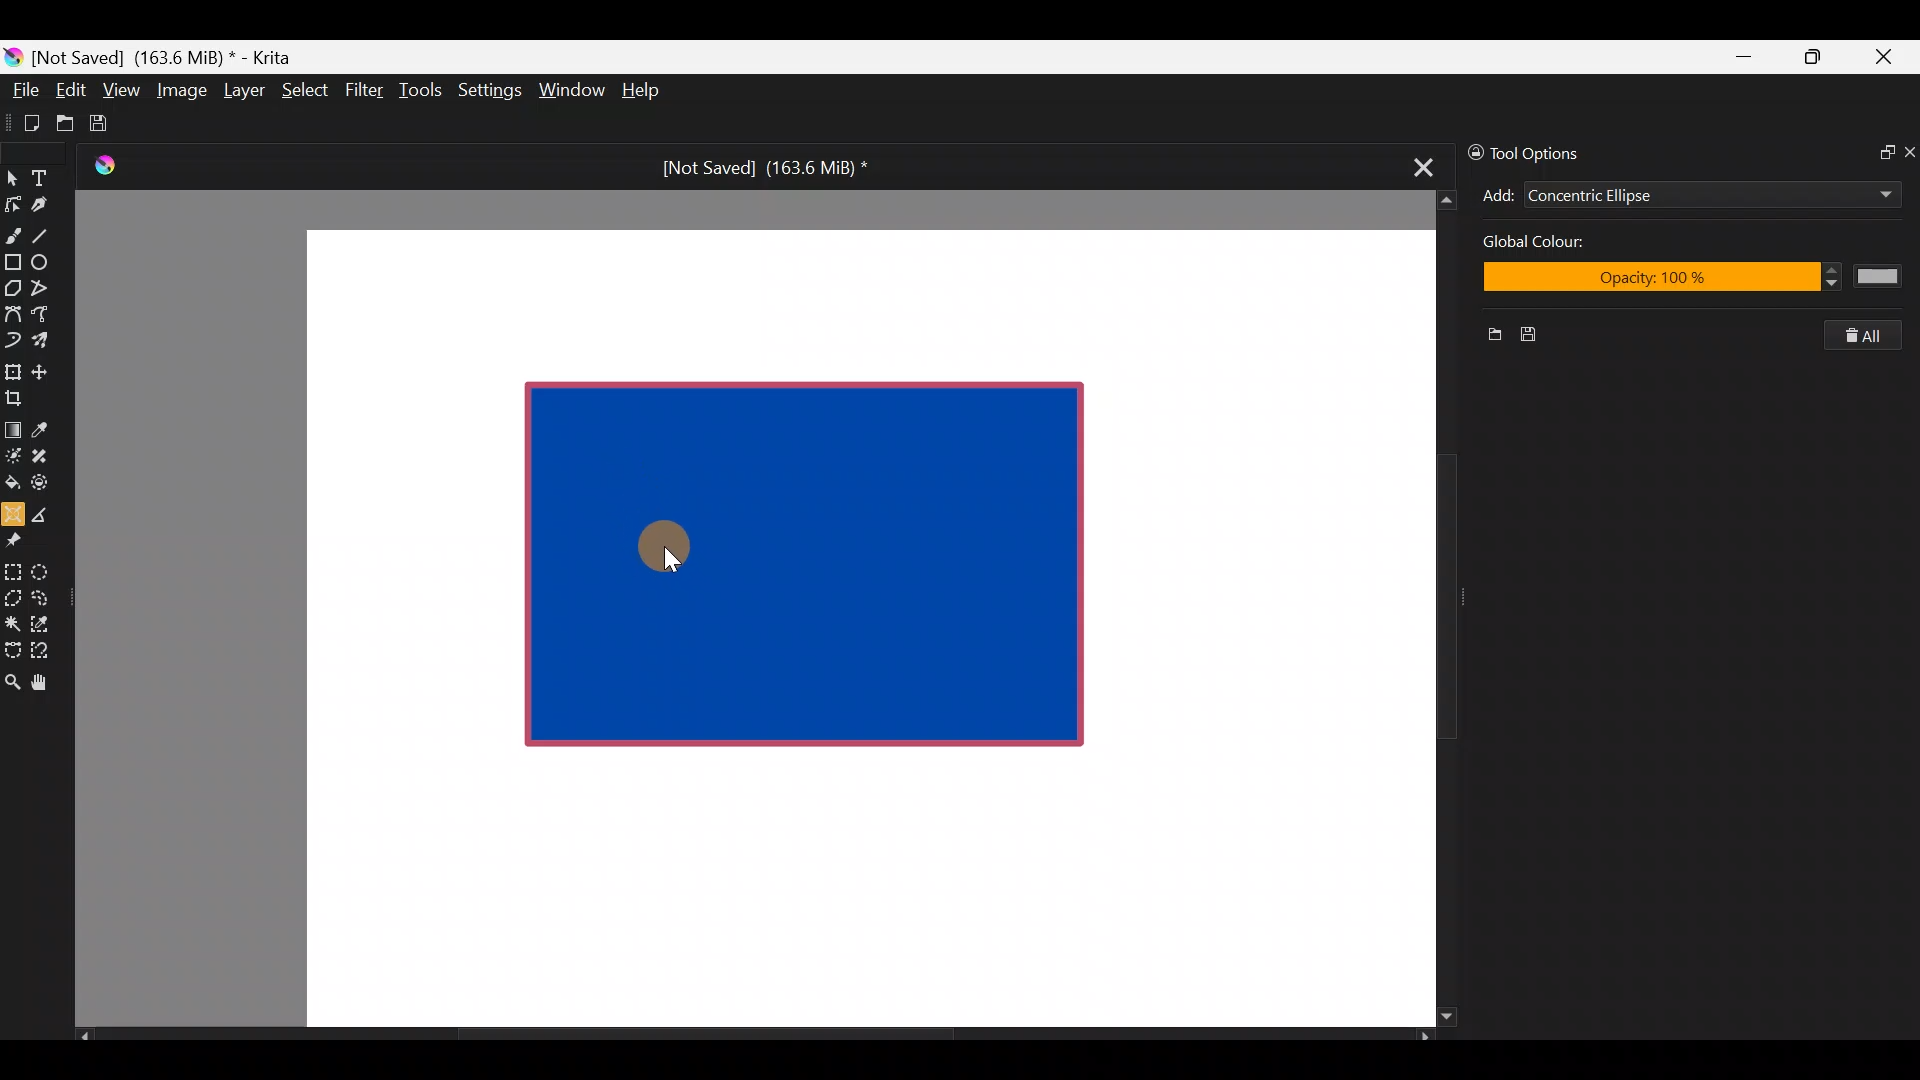  I want to click on Float docker, so click(1878, 150).